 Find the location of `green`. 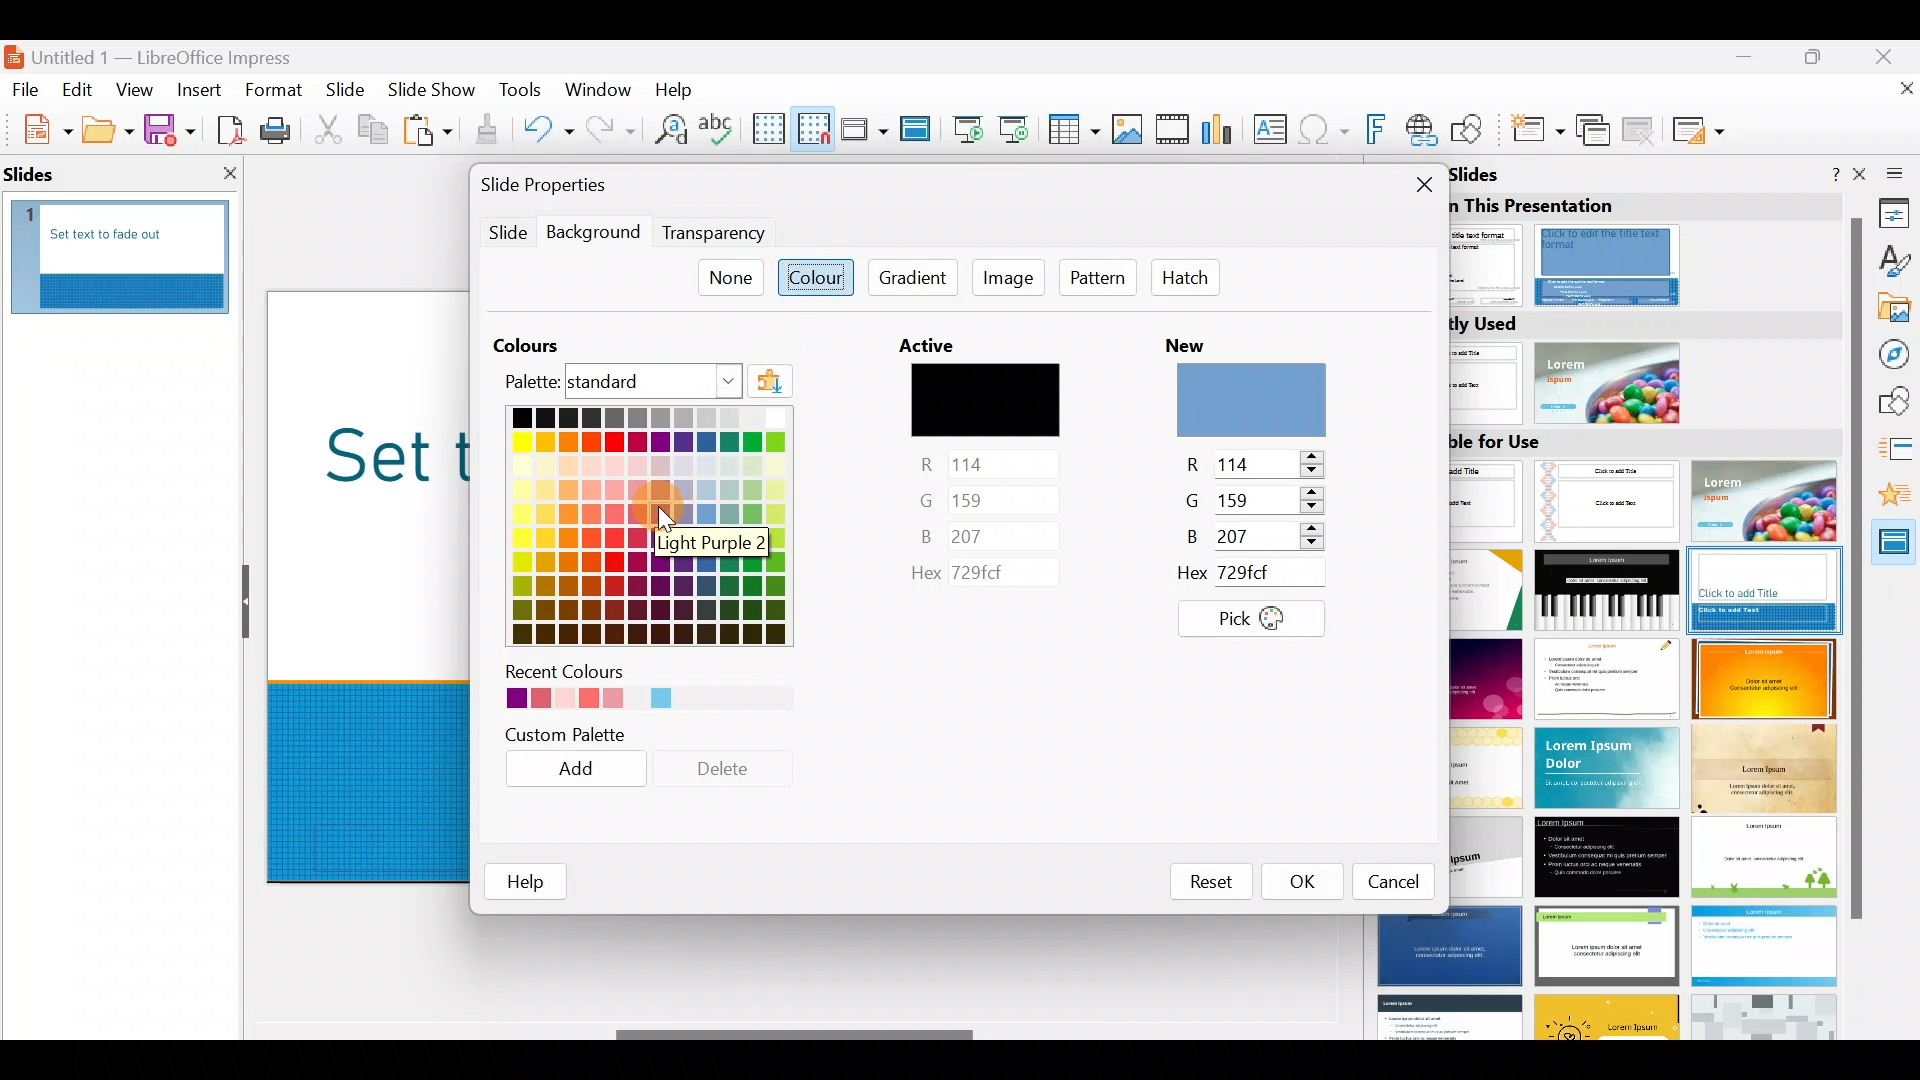

green is located at coordinates (985, 499).